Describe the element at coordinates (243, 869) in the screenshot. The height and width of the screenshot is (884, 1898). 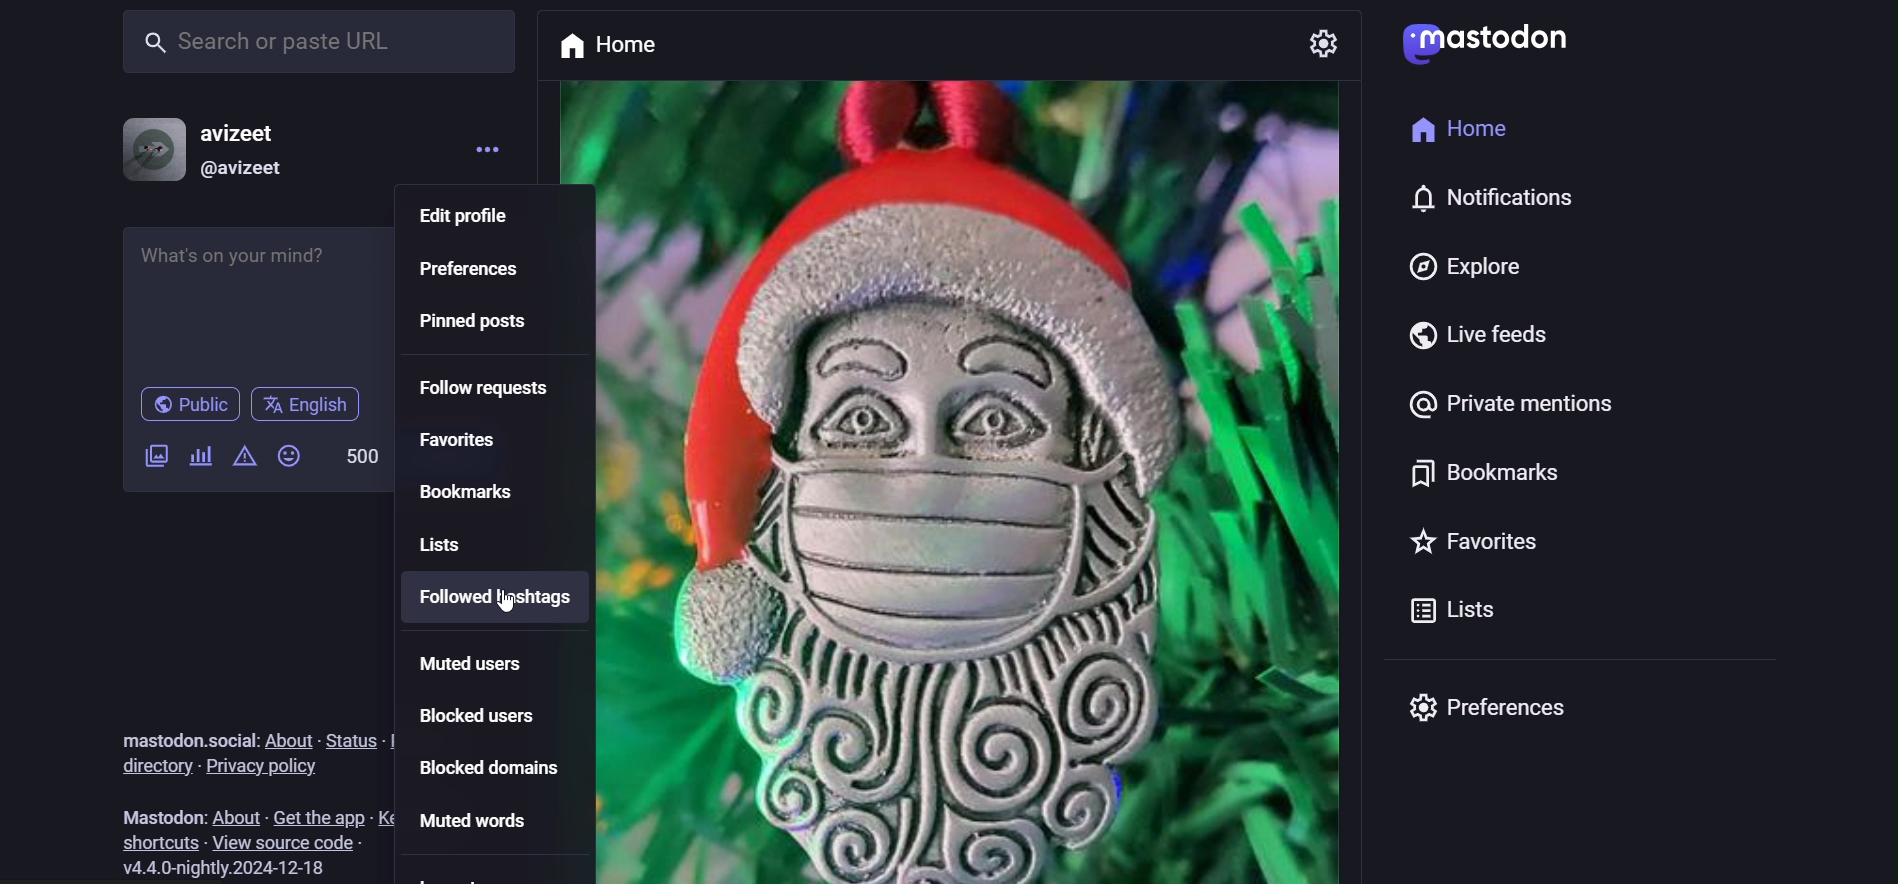
I see `version` at that location.